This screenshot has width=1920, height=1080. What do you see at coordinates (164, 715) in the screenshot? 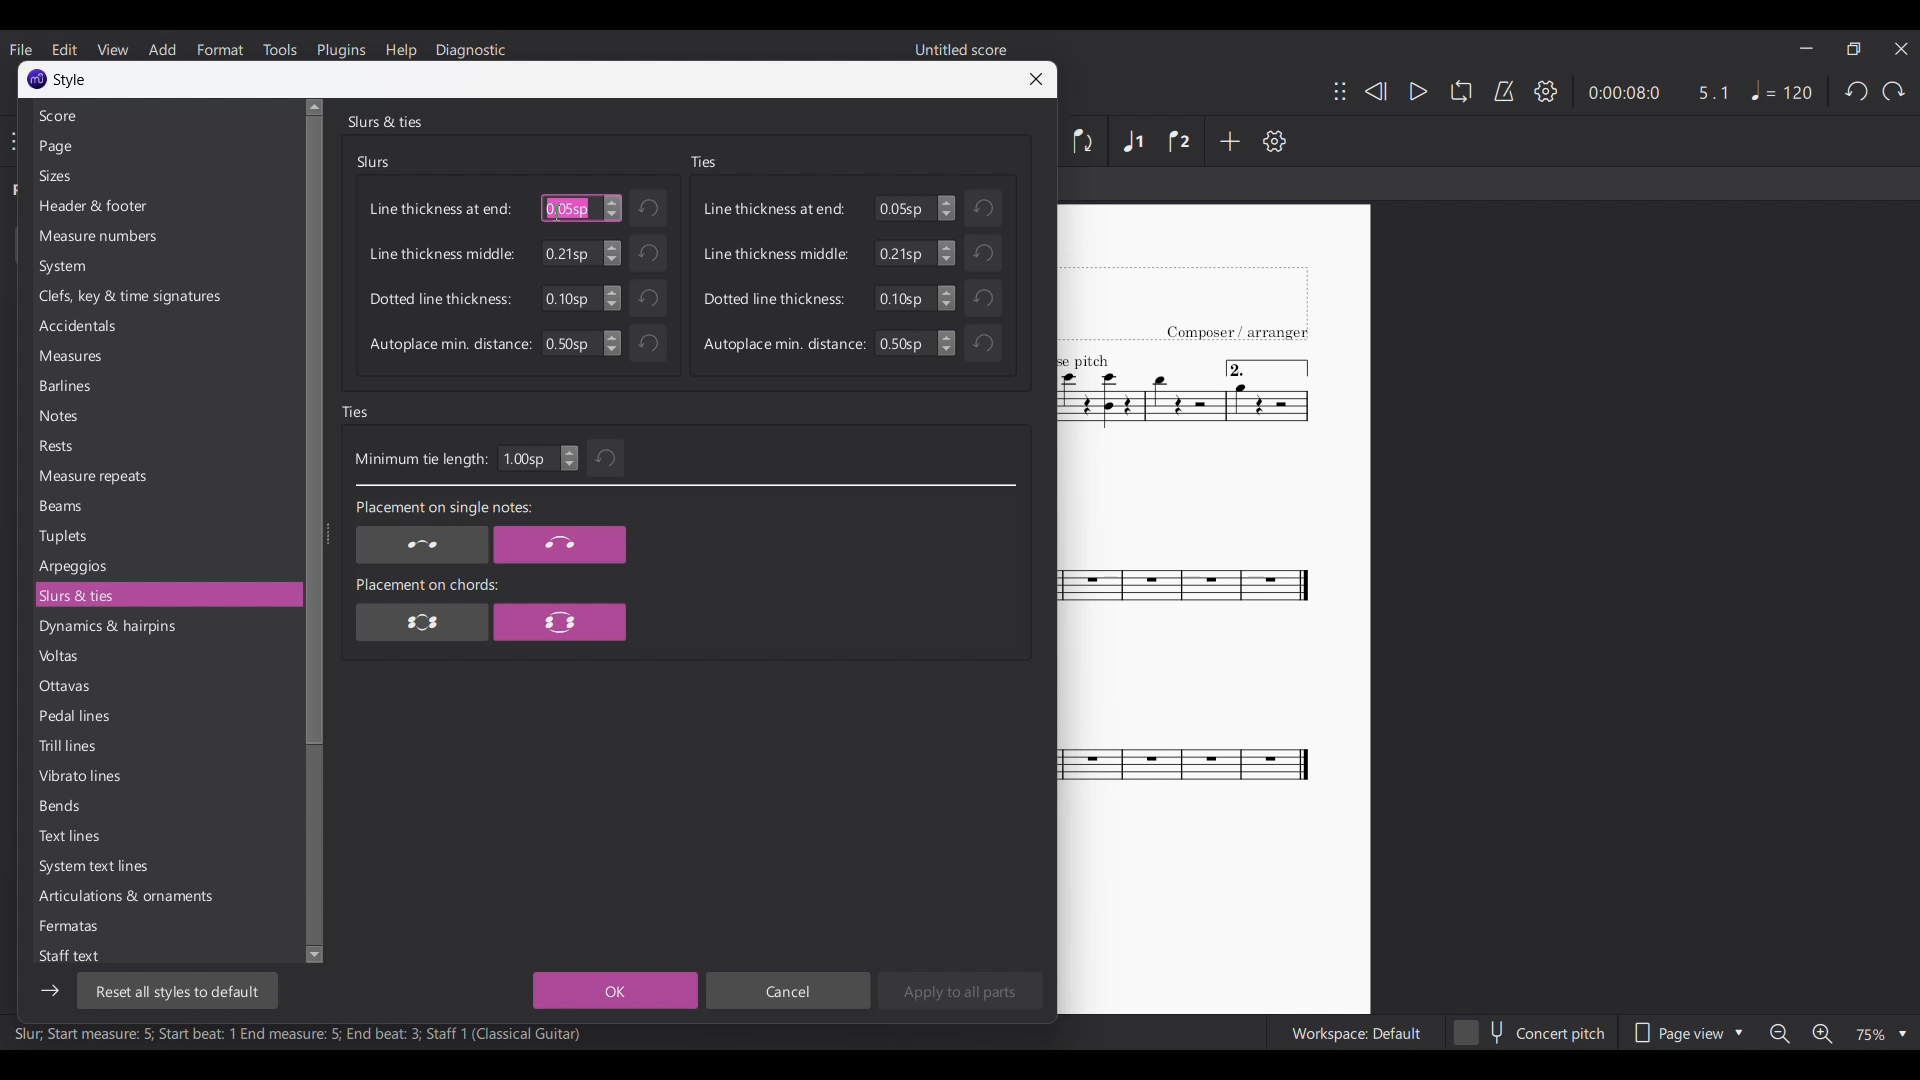
I see `Pedal lines` at bounding box center [164, 715].